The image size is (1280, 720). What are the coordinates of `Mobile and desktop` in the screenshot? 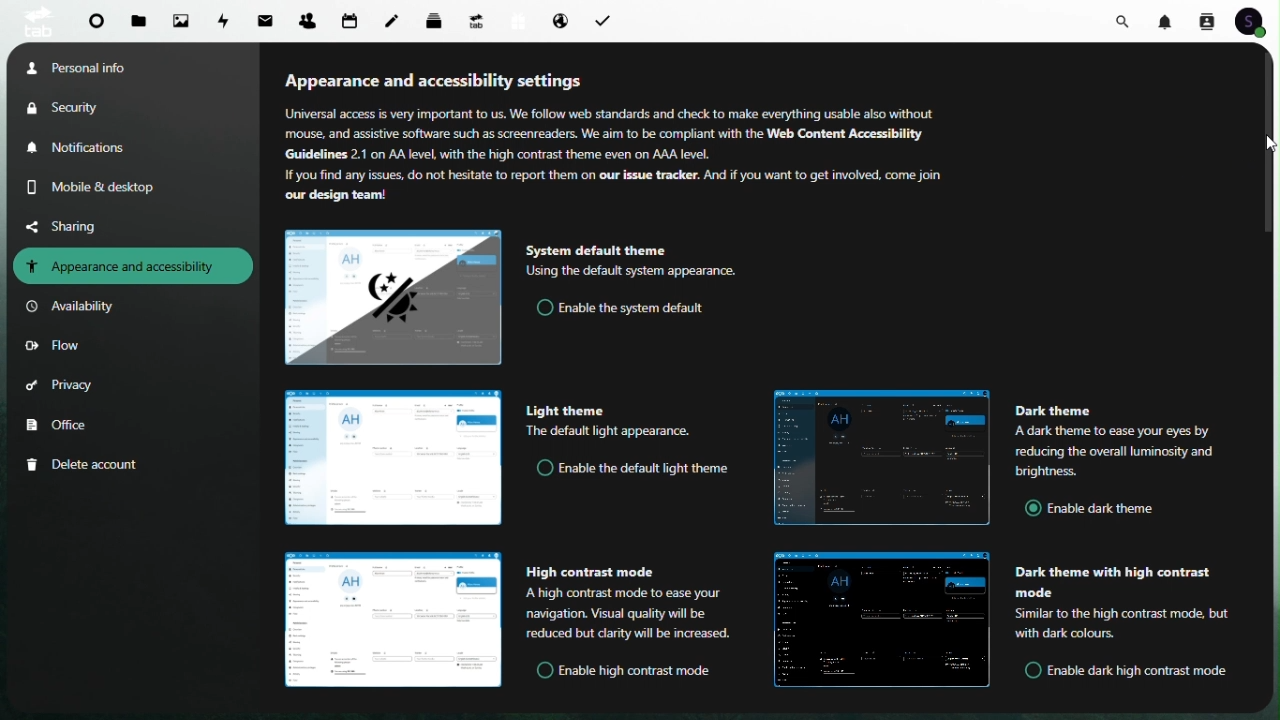 It's located at (107, 187).